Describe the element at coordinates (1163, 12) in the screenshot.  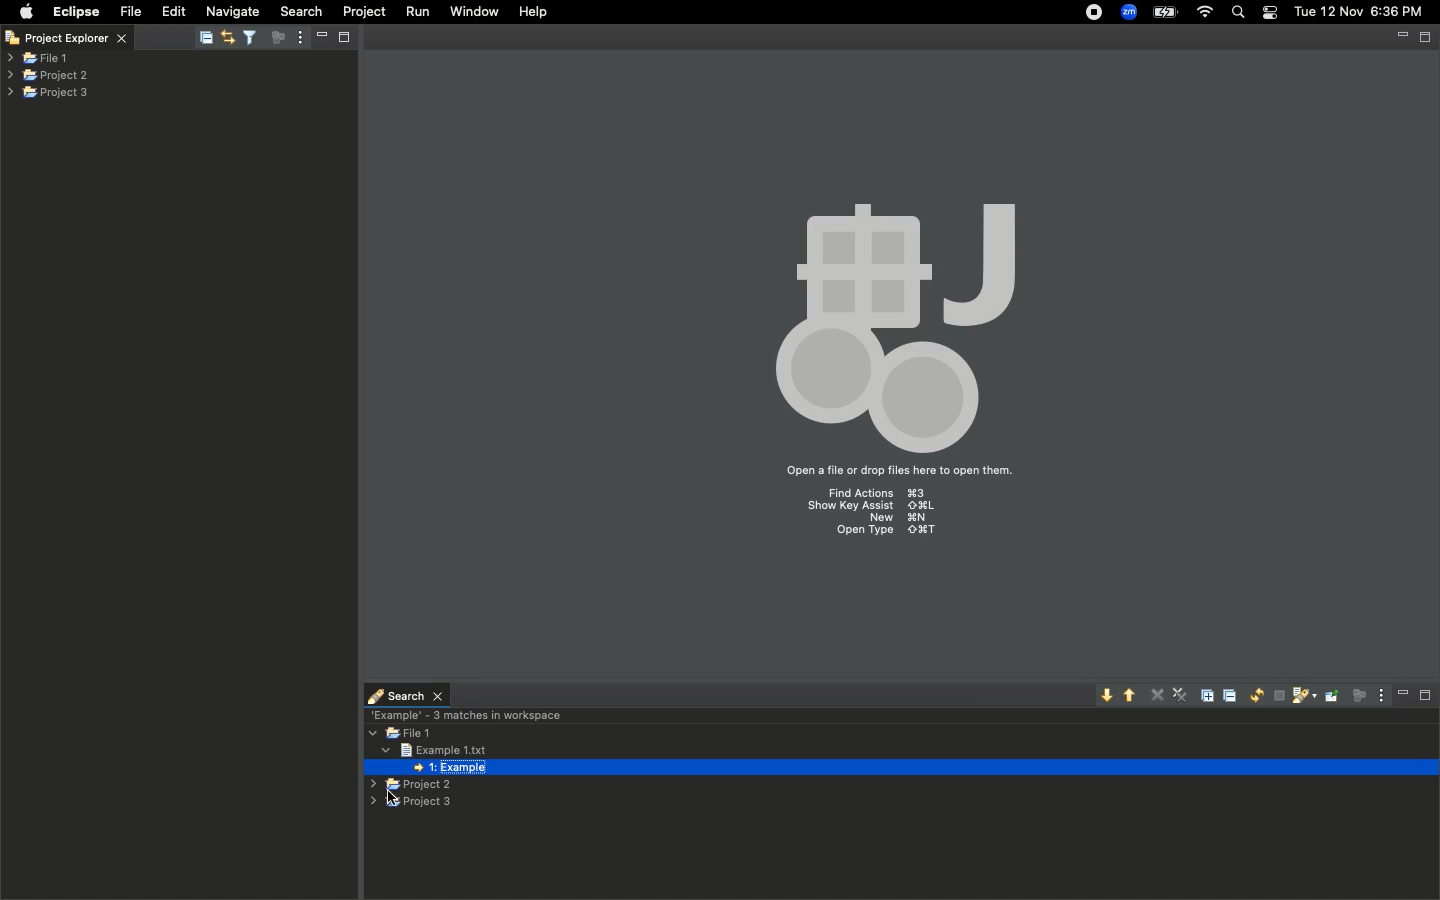
I see `Charge` at that location.